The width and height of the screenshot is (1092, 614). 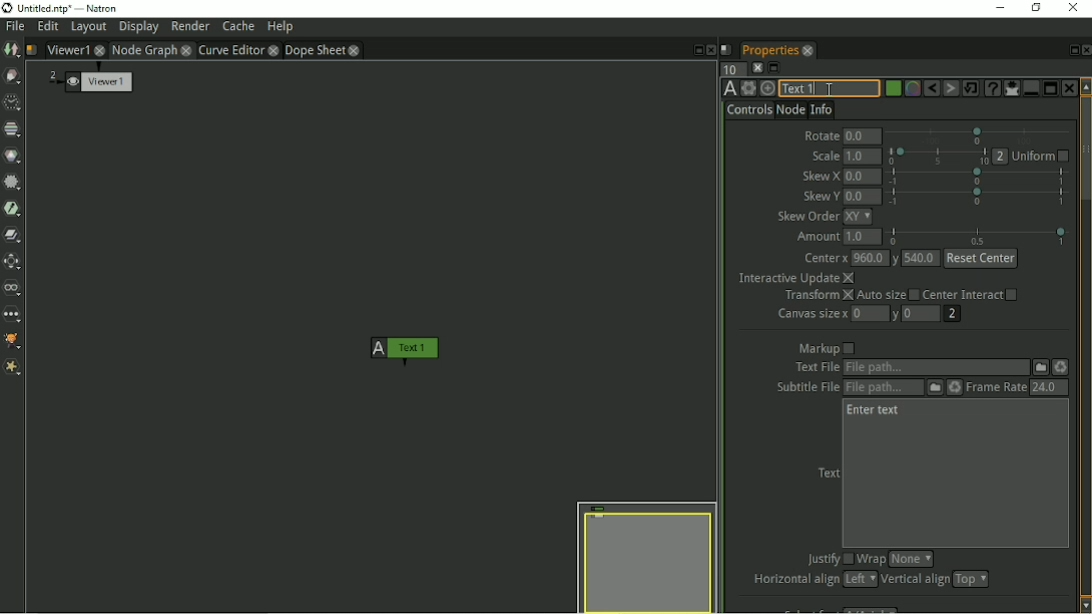 I want to click on Center Interact, so click(x=978, y=295).